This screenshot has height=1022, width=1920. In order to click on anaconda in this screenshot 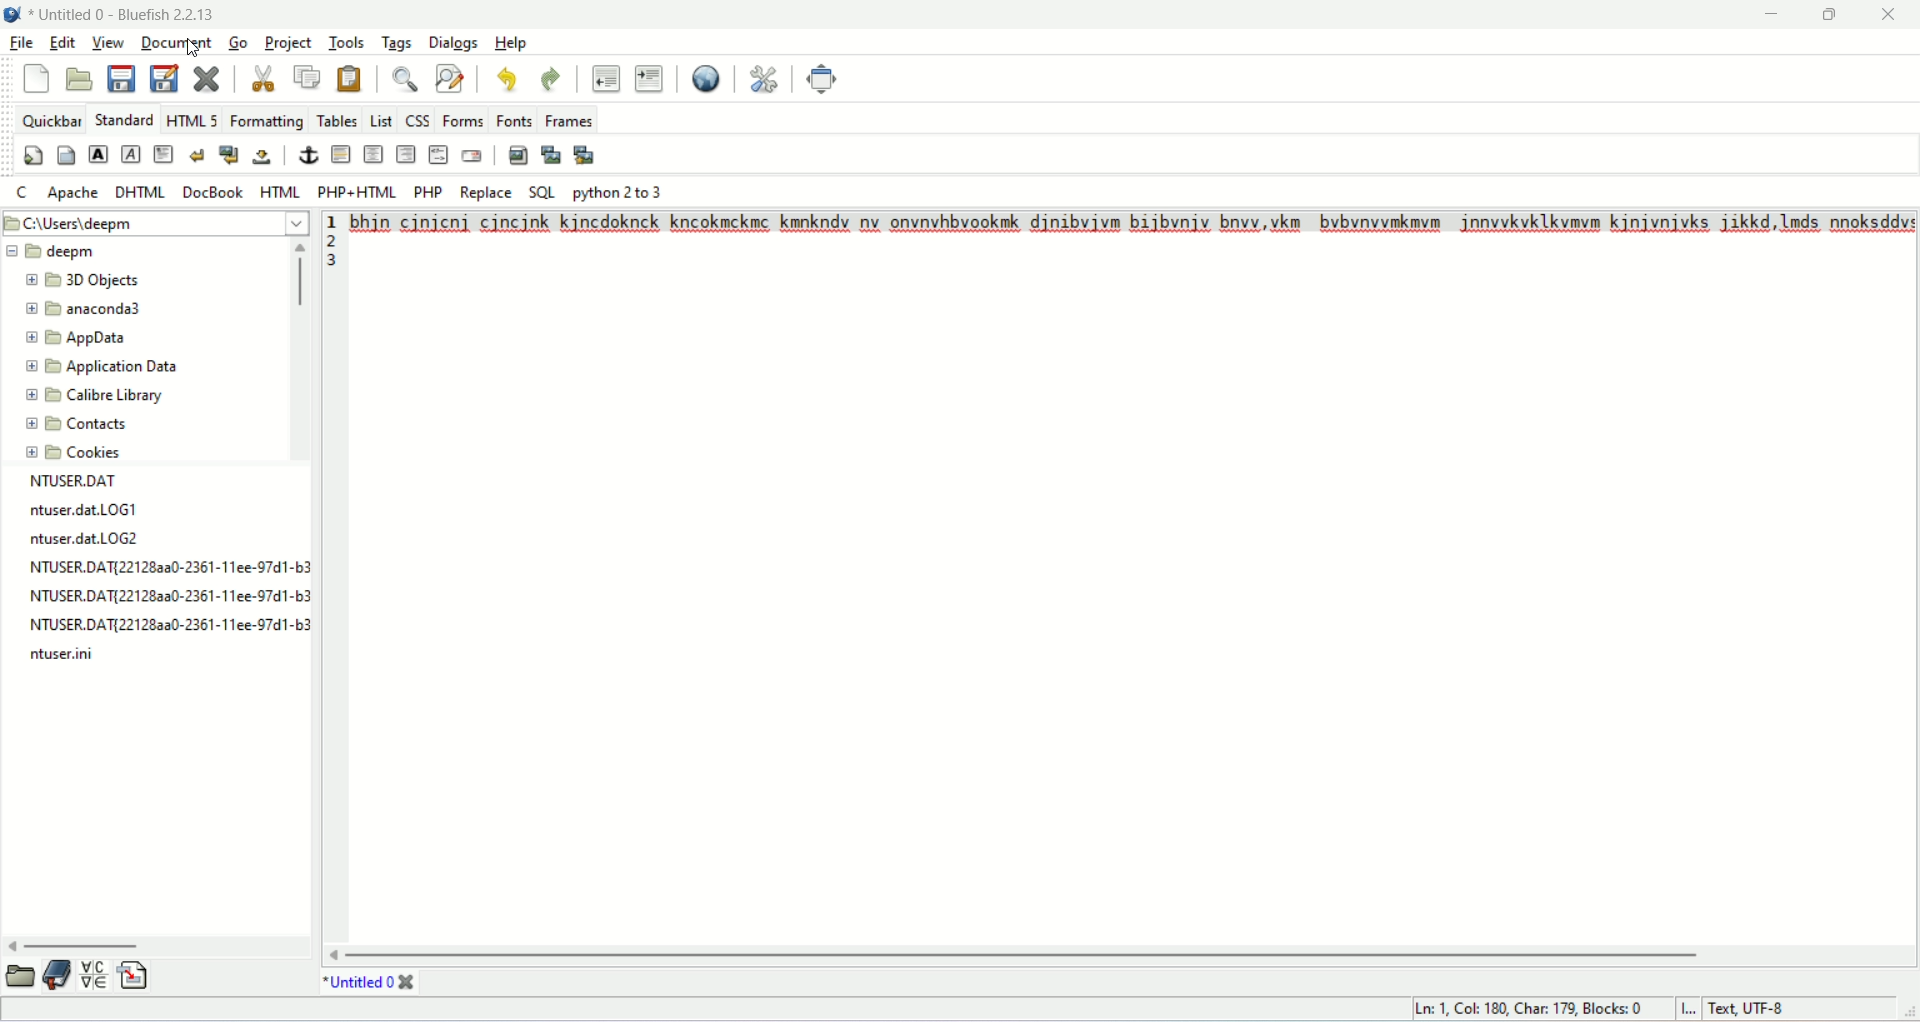, I will do `click(96, 313)`.